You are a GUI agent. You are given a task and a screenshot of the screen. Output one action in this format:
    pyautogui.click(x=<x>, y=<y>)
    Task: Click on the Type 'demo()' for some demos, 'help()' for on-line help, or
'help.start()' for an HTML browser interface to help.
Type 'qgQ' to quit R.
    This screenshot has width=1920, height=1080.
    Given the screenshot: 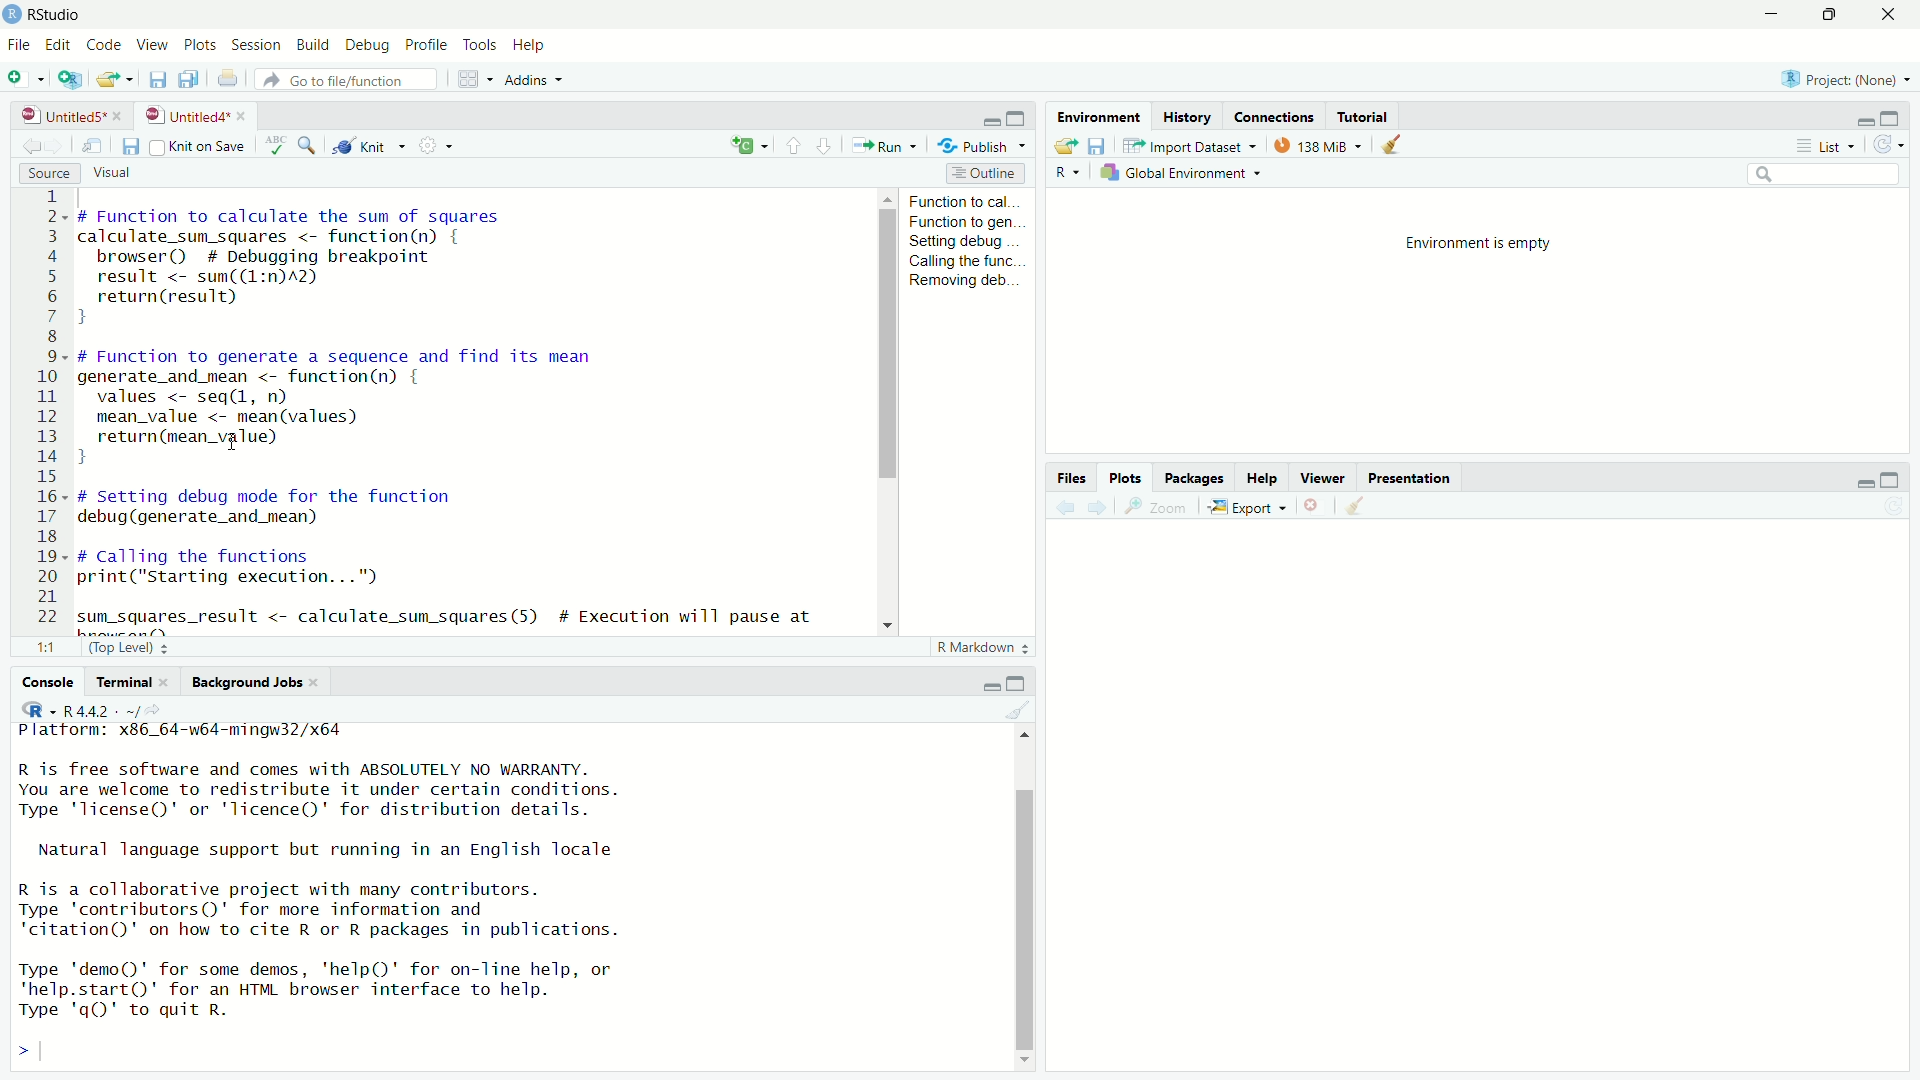 What is the action you would take?
    pyautogui.click(x=356, y=990)
    